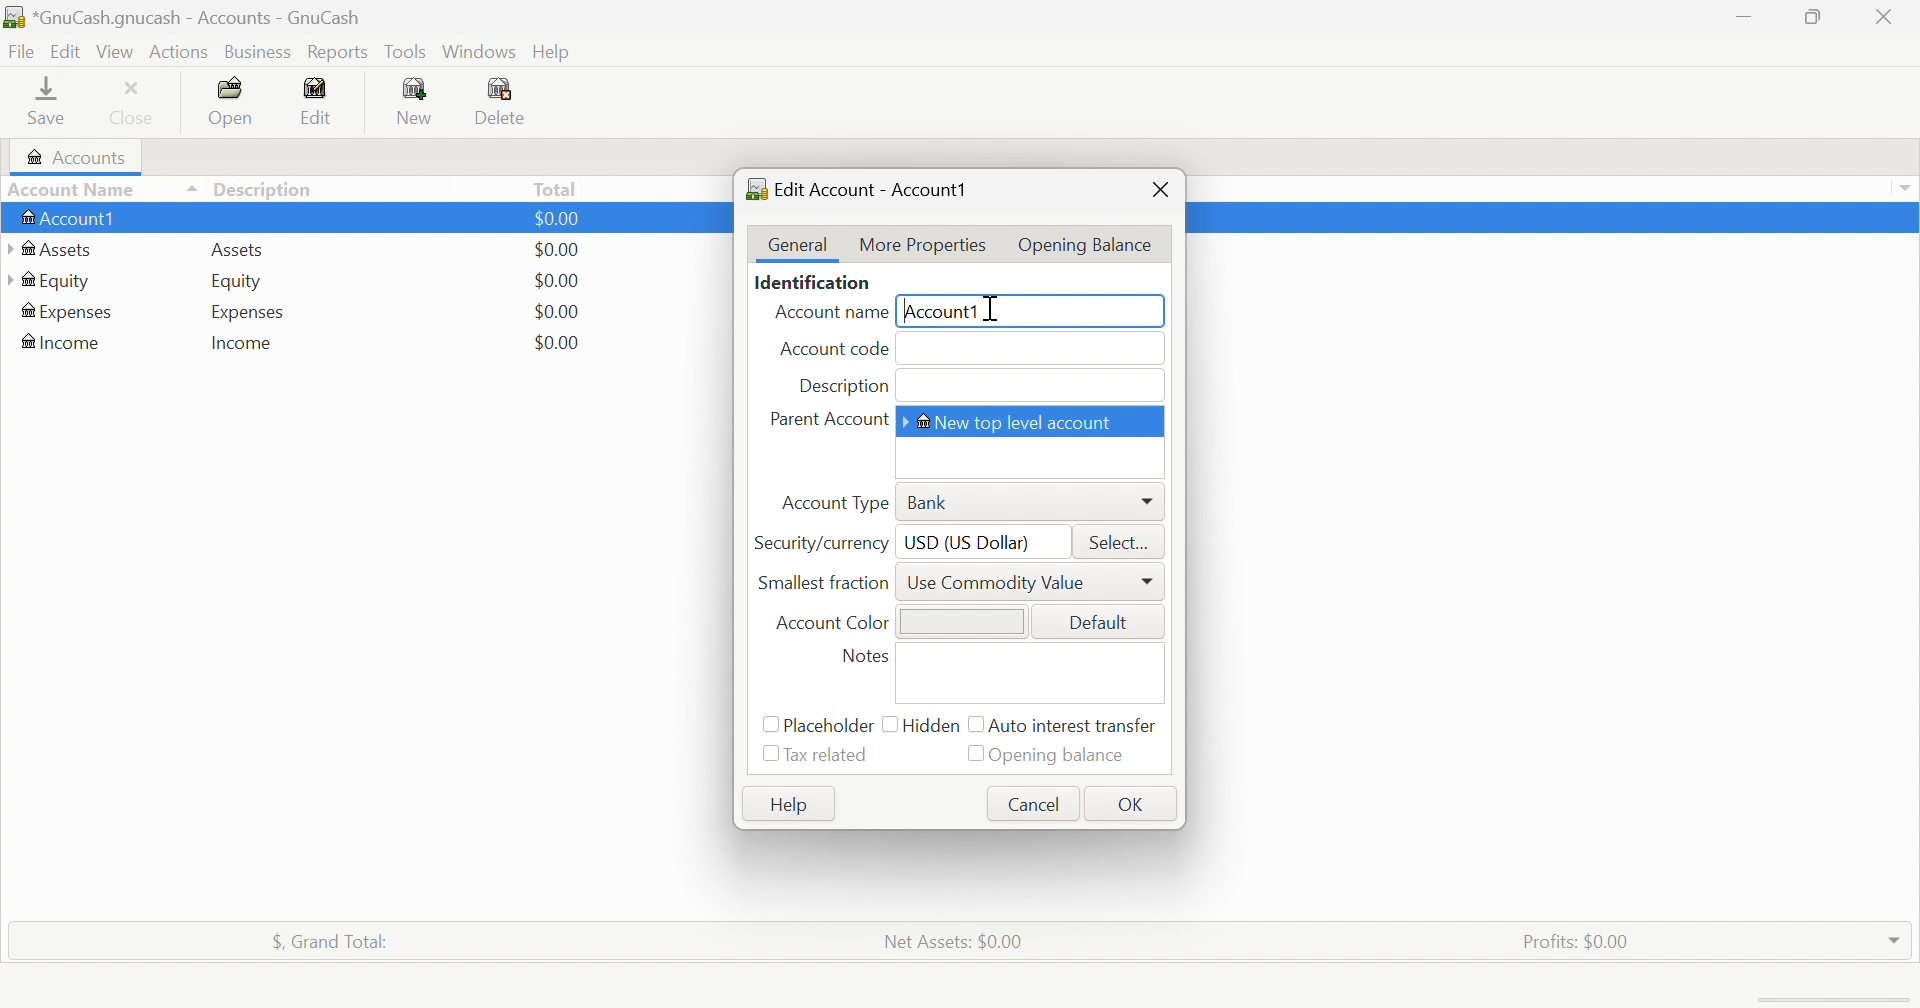 This screenshot has width=1920, height=1008. Describe the element at coordinates (478, 50) in the screenshot. I see `Windows` at that location.